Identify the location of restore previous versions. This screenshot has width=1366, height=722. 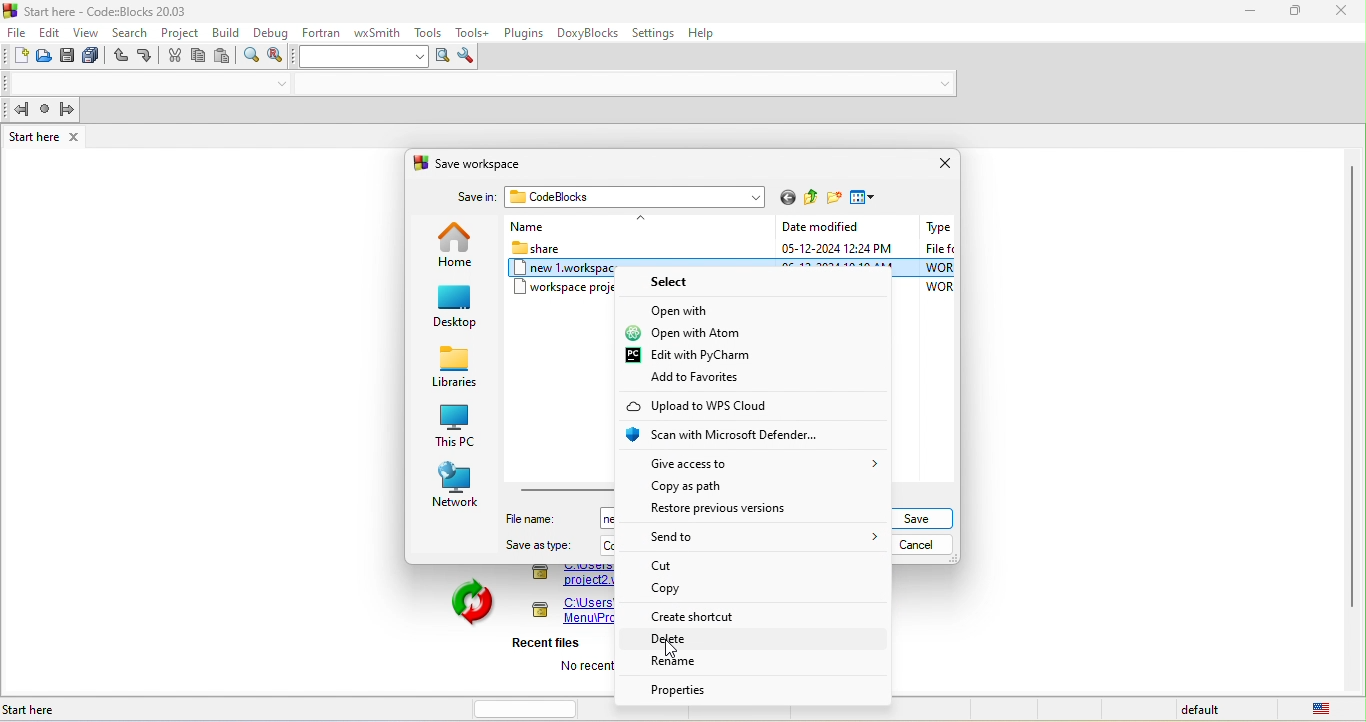
(726, 508).